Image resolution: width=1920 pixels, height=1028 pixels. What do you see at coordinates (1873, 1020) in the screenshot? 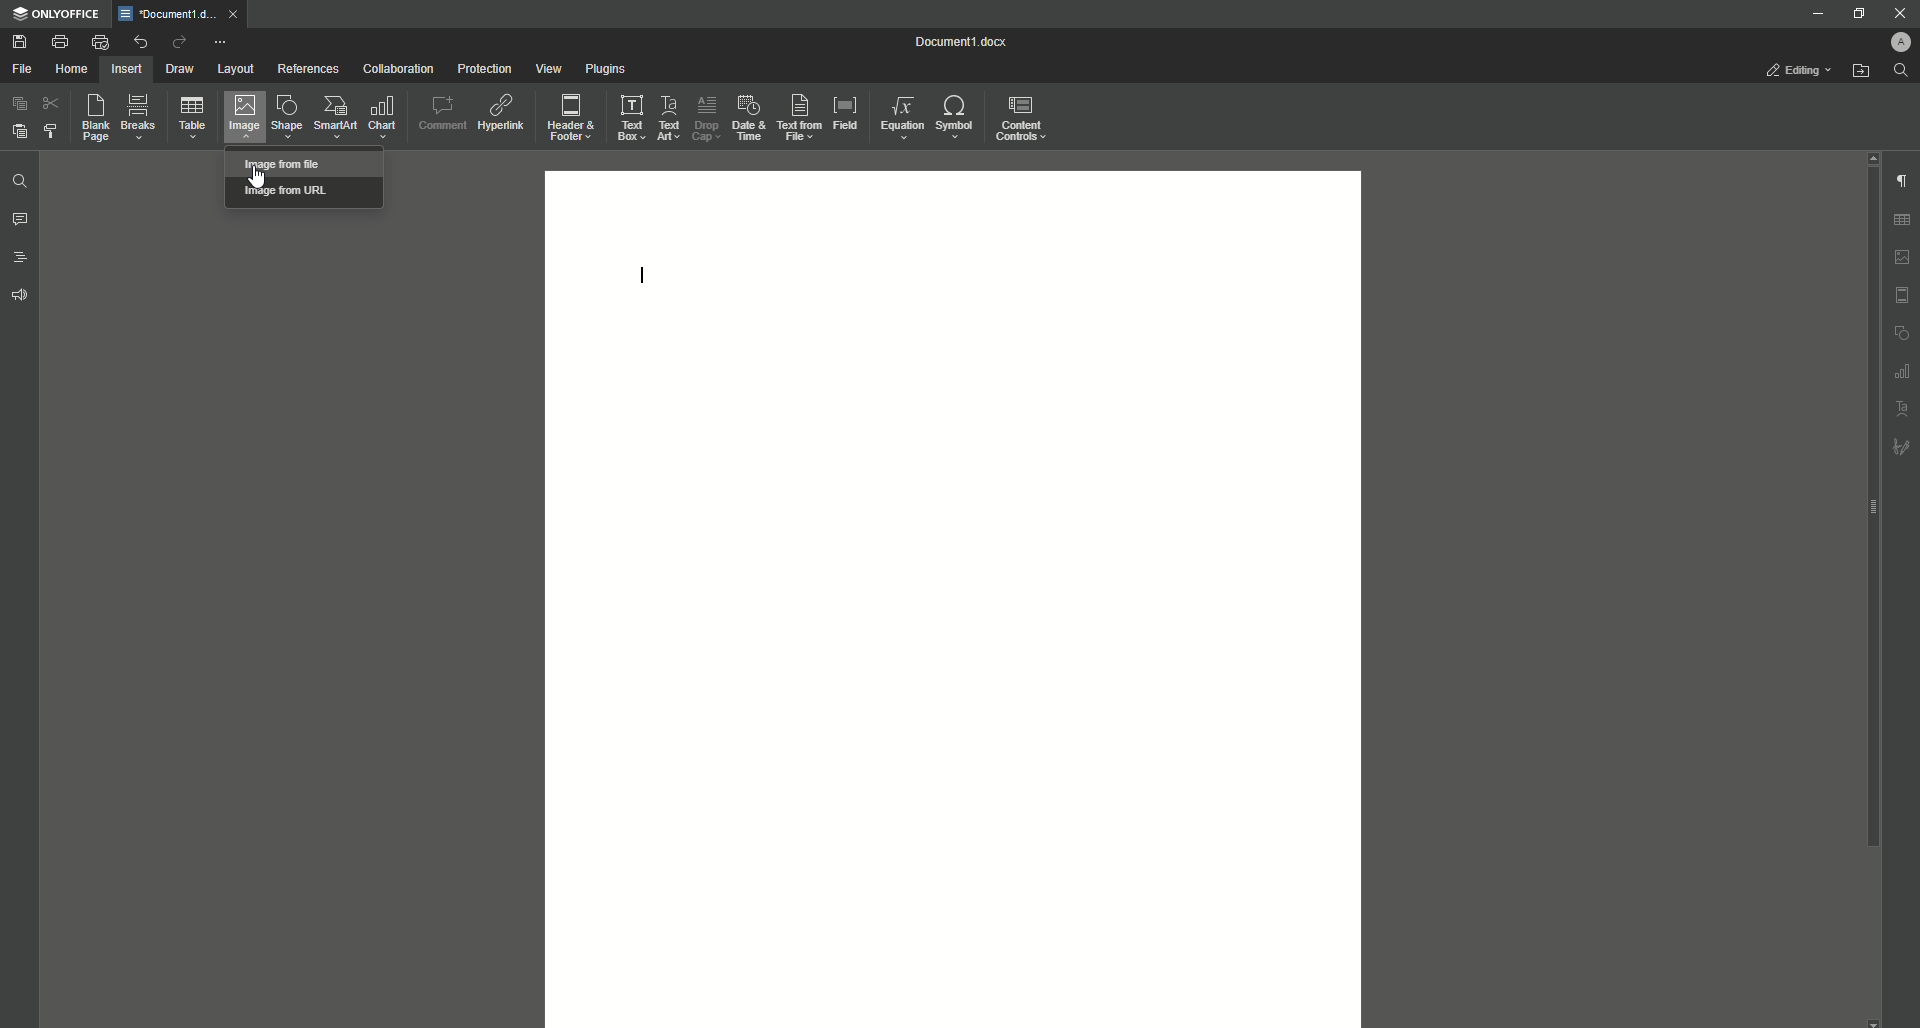
I see `scroll down` at bounding box center [1873, 1020].